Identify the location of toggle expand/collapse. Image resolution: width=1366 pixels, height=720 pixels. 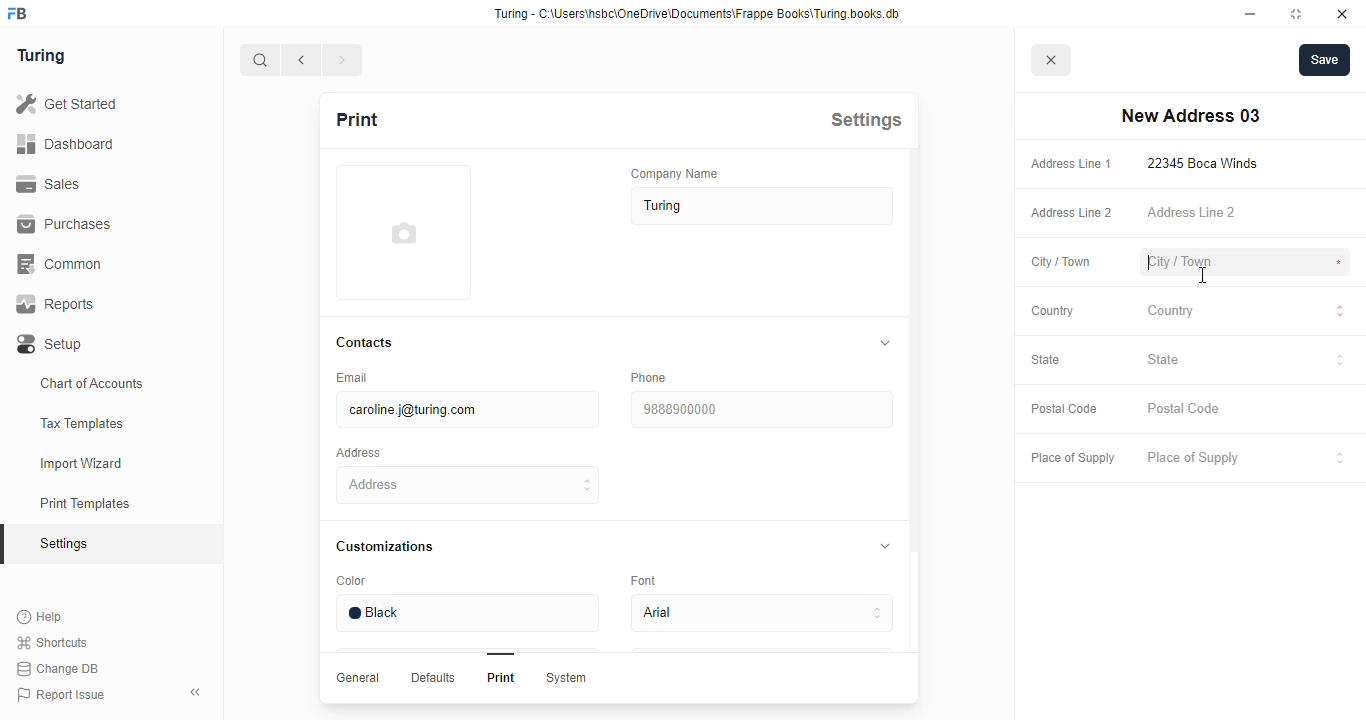
(881, 343).